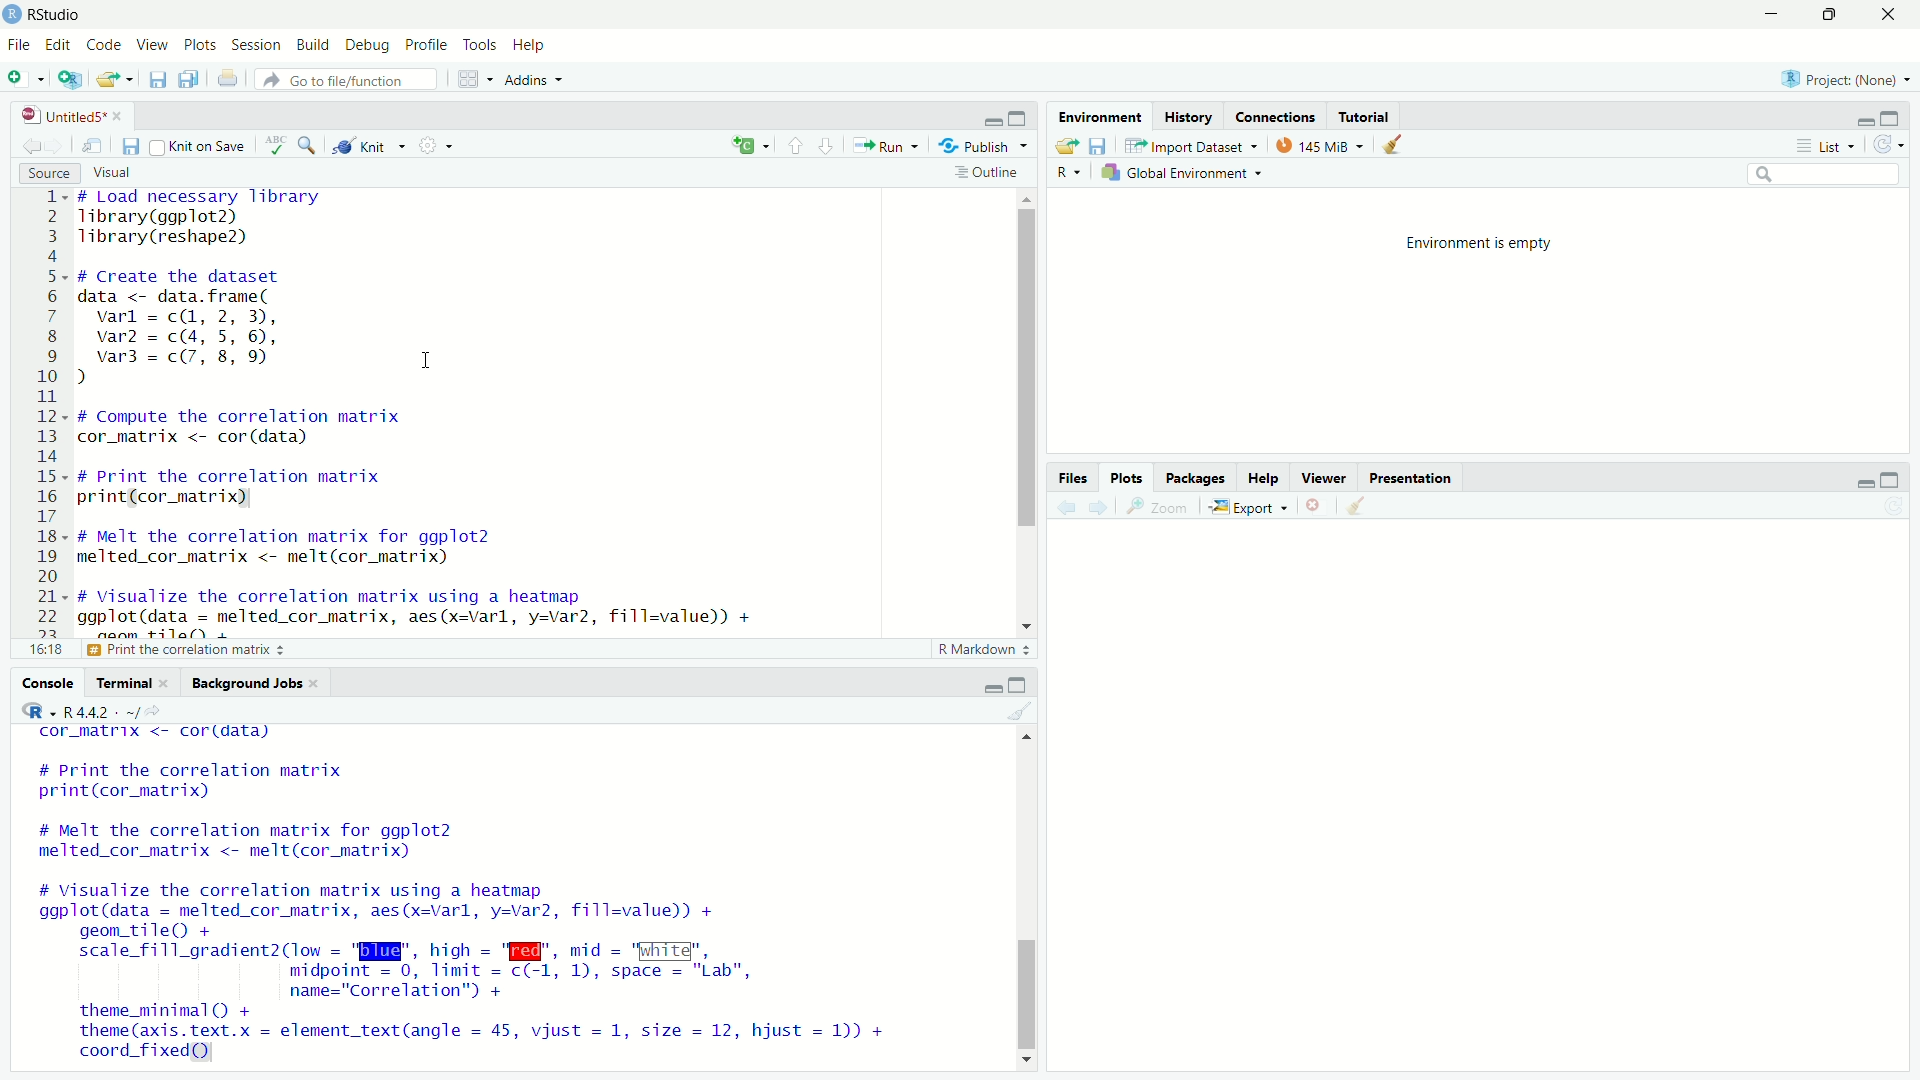  What do you see at coordinates (1825, 174) in the screenshot?
I see `search` at bounding box center [1825, 174].